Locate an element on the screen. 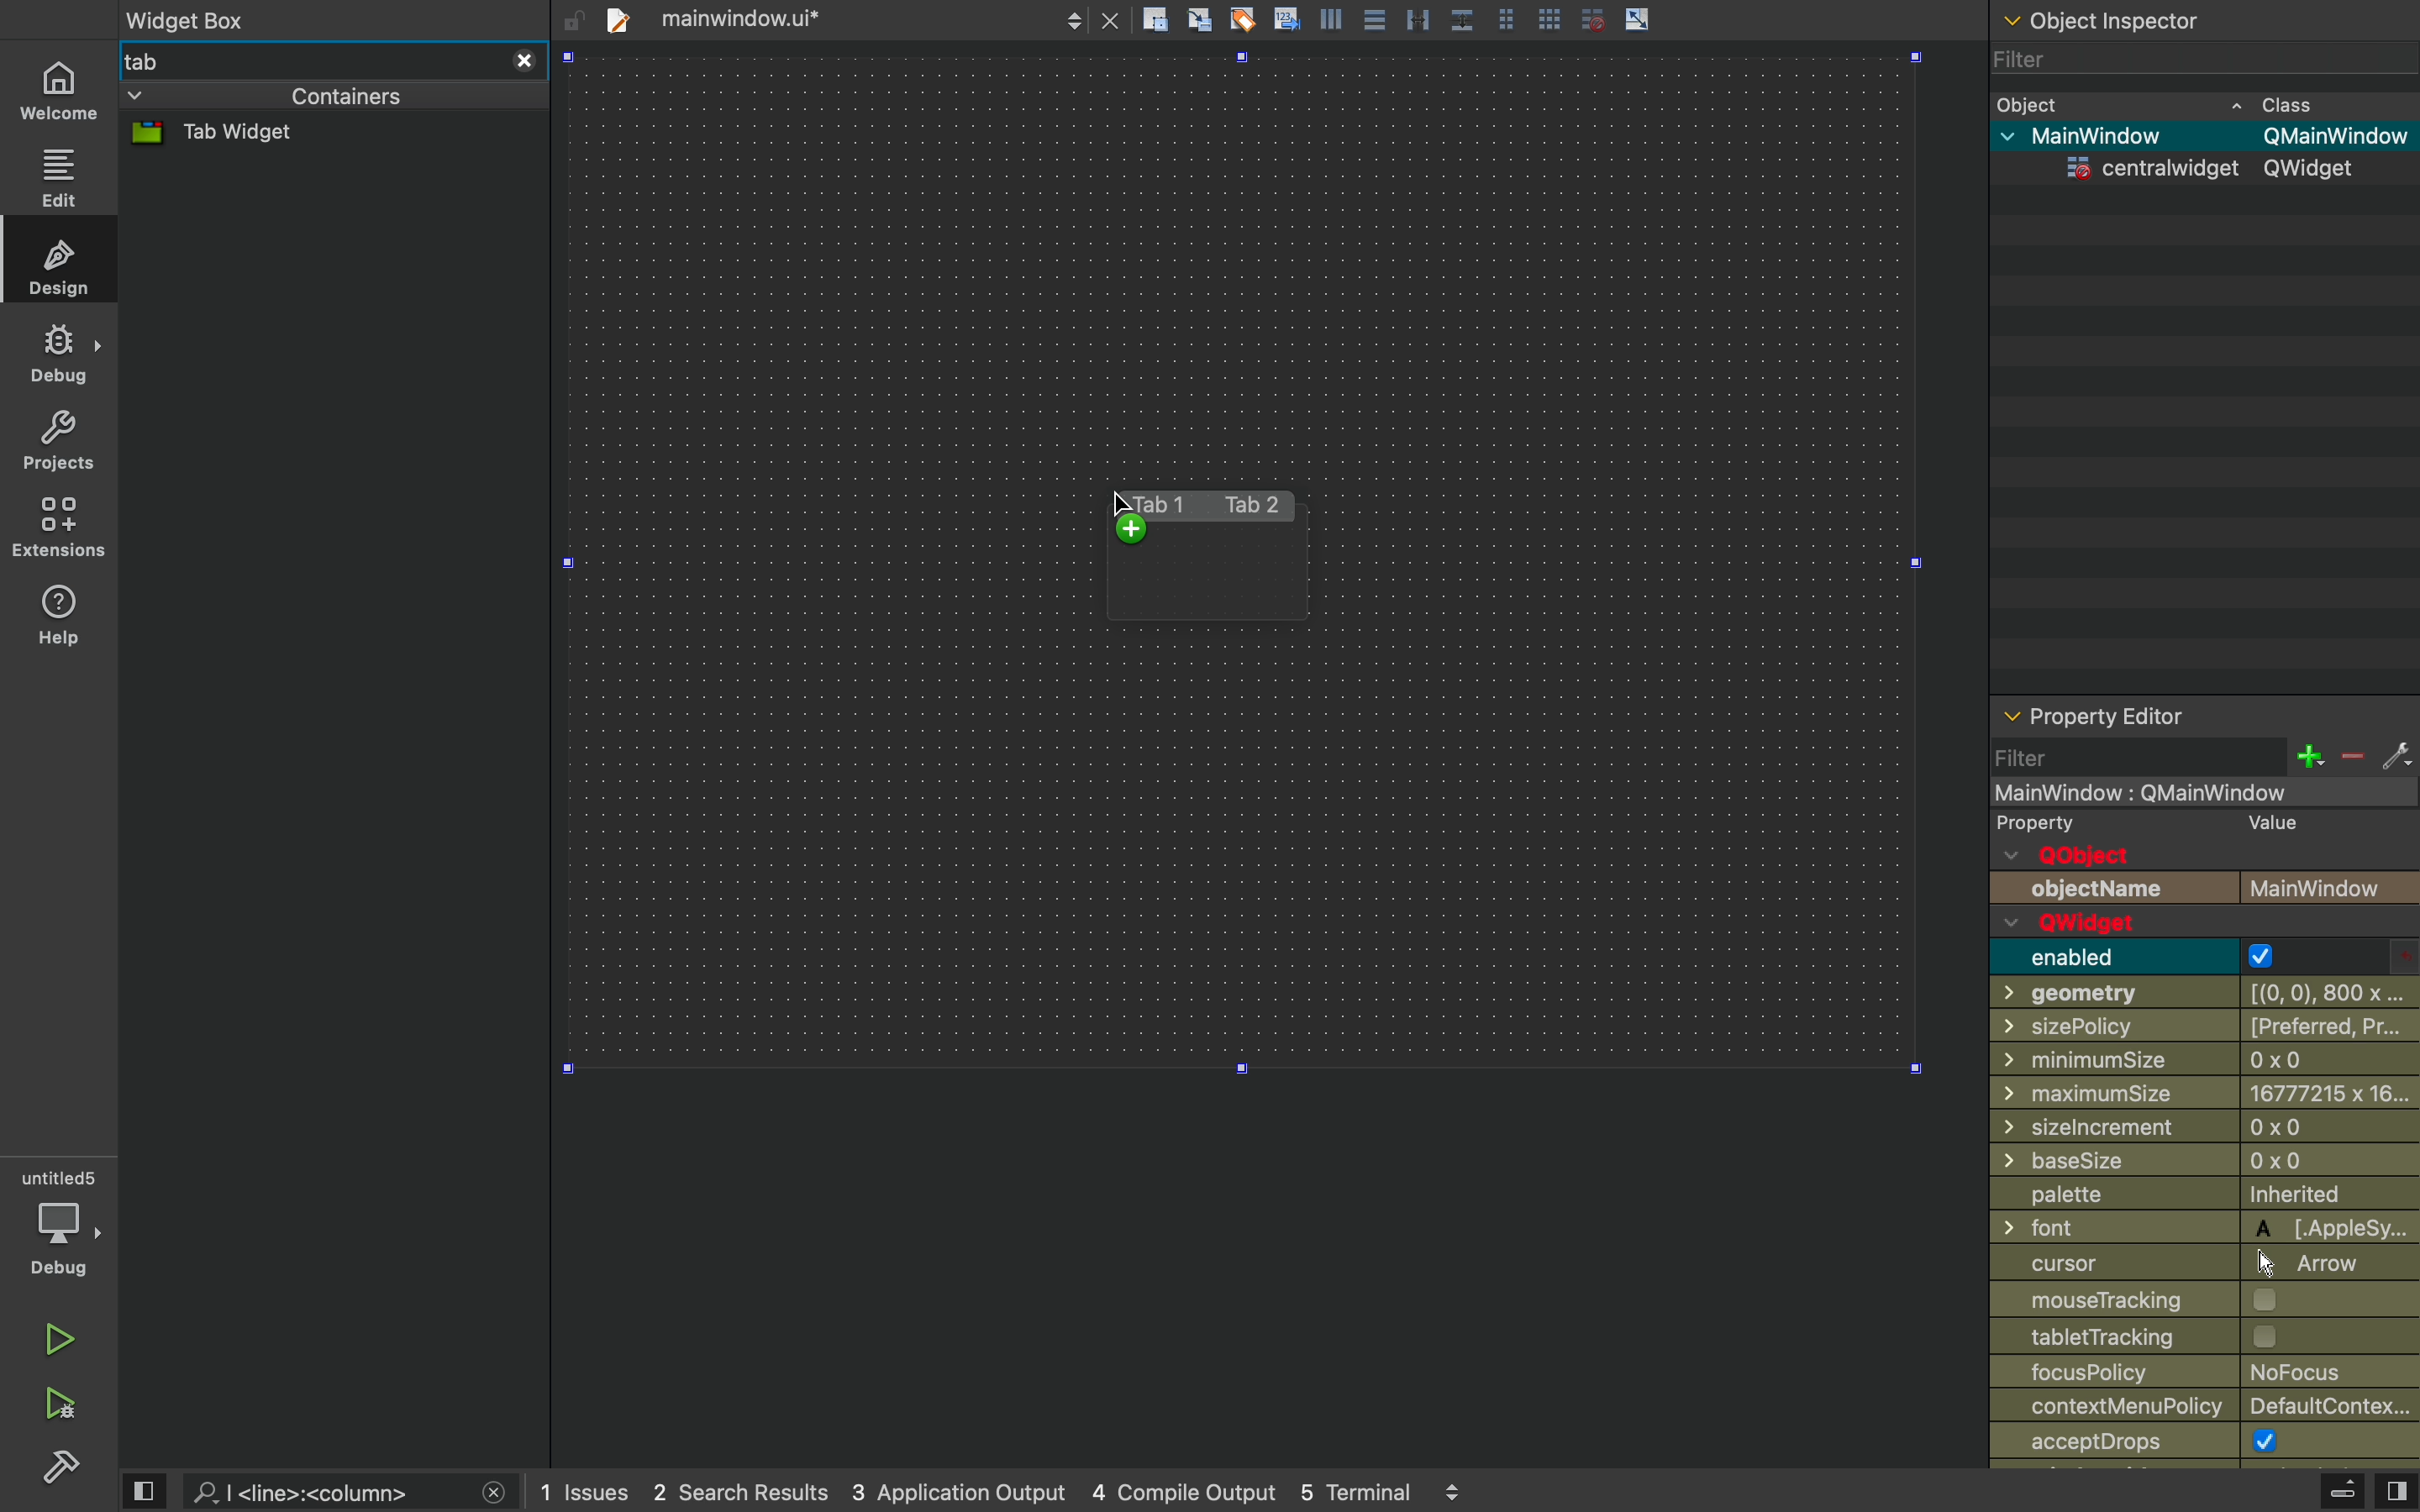 This screenshot has width=2420, height=1512. qwidget is located at coordinates (2147, 924).